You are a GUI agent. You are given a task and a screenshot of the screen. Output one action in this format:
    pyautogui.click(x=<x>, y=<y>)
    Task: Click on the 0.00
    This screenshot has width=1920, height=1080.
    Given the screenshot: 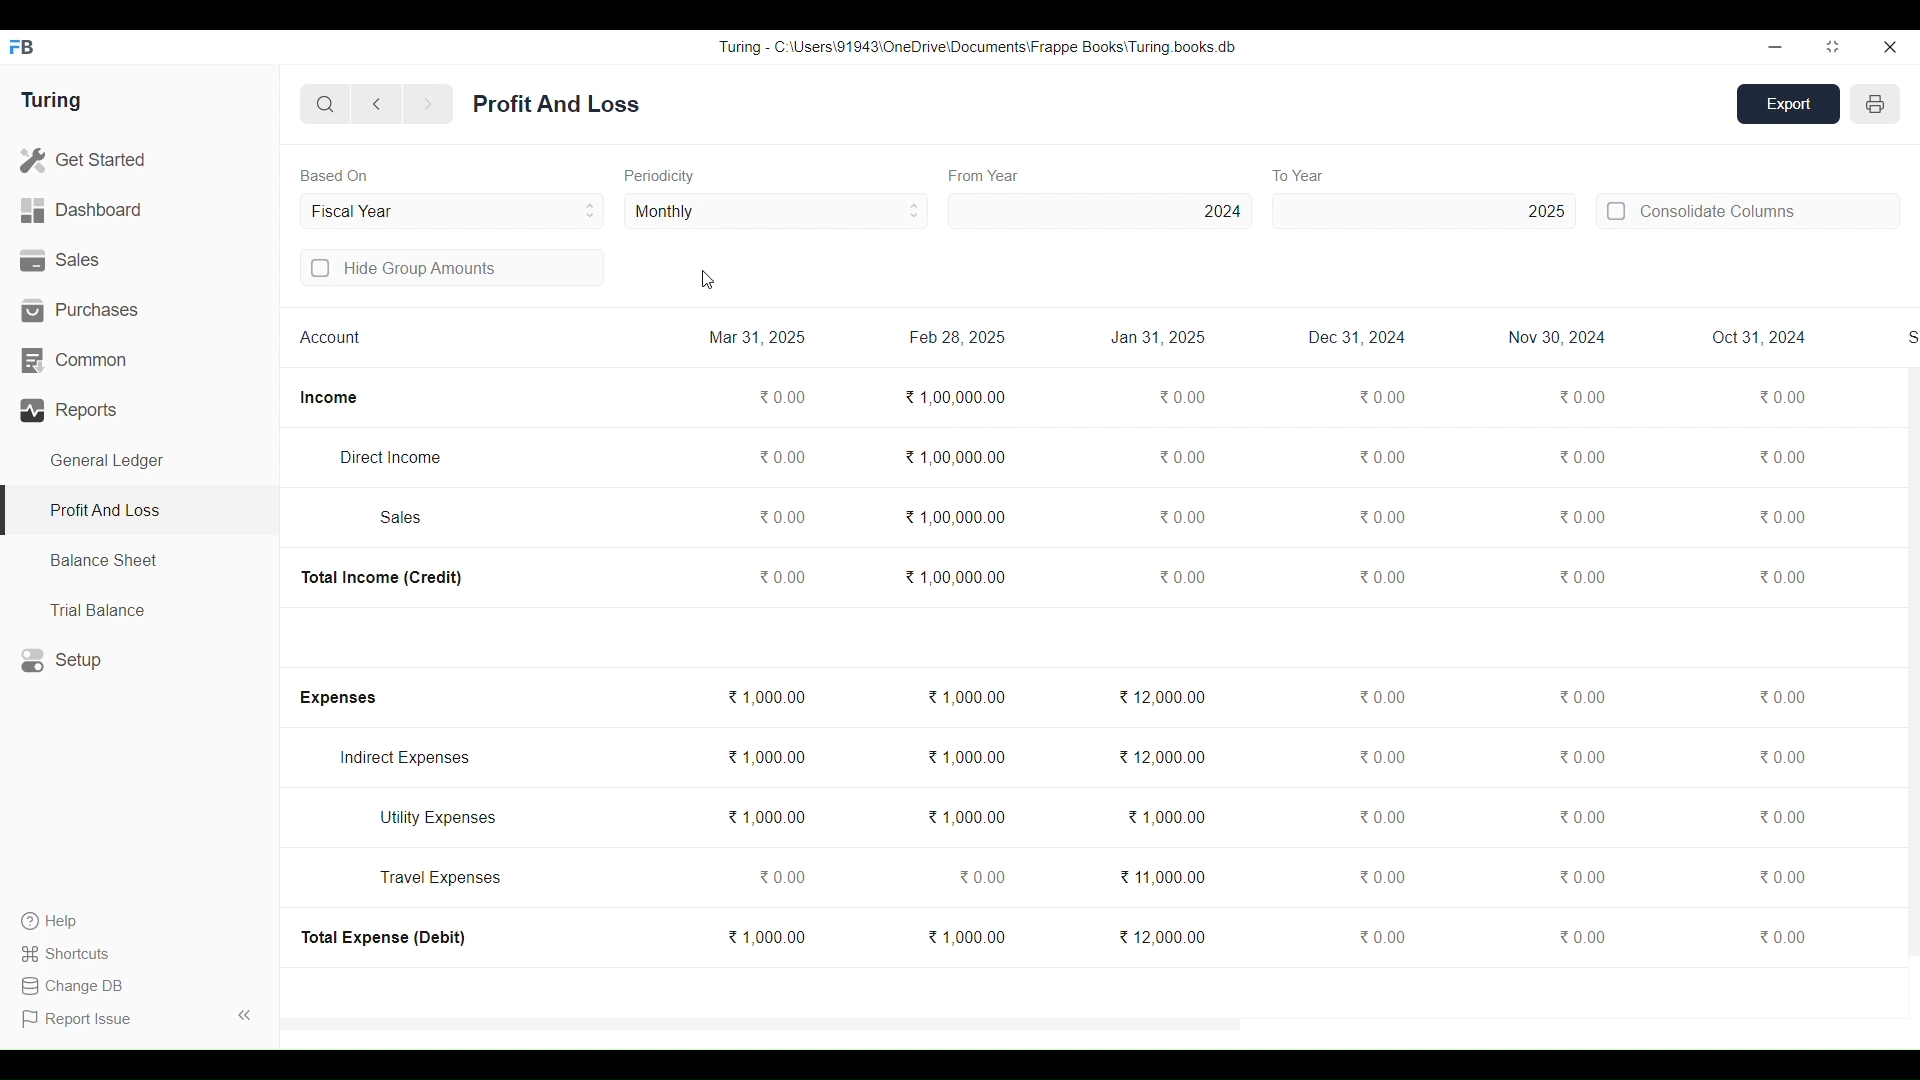 What is the action you would take?
    pyautogui.click(x=1581, y=577)
    